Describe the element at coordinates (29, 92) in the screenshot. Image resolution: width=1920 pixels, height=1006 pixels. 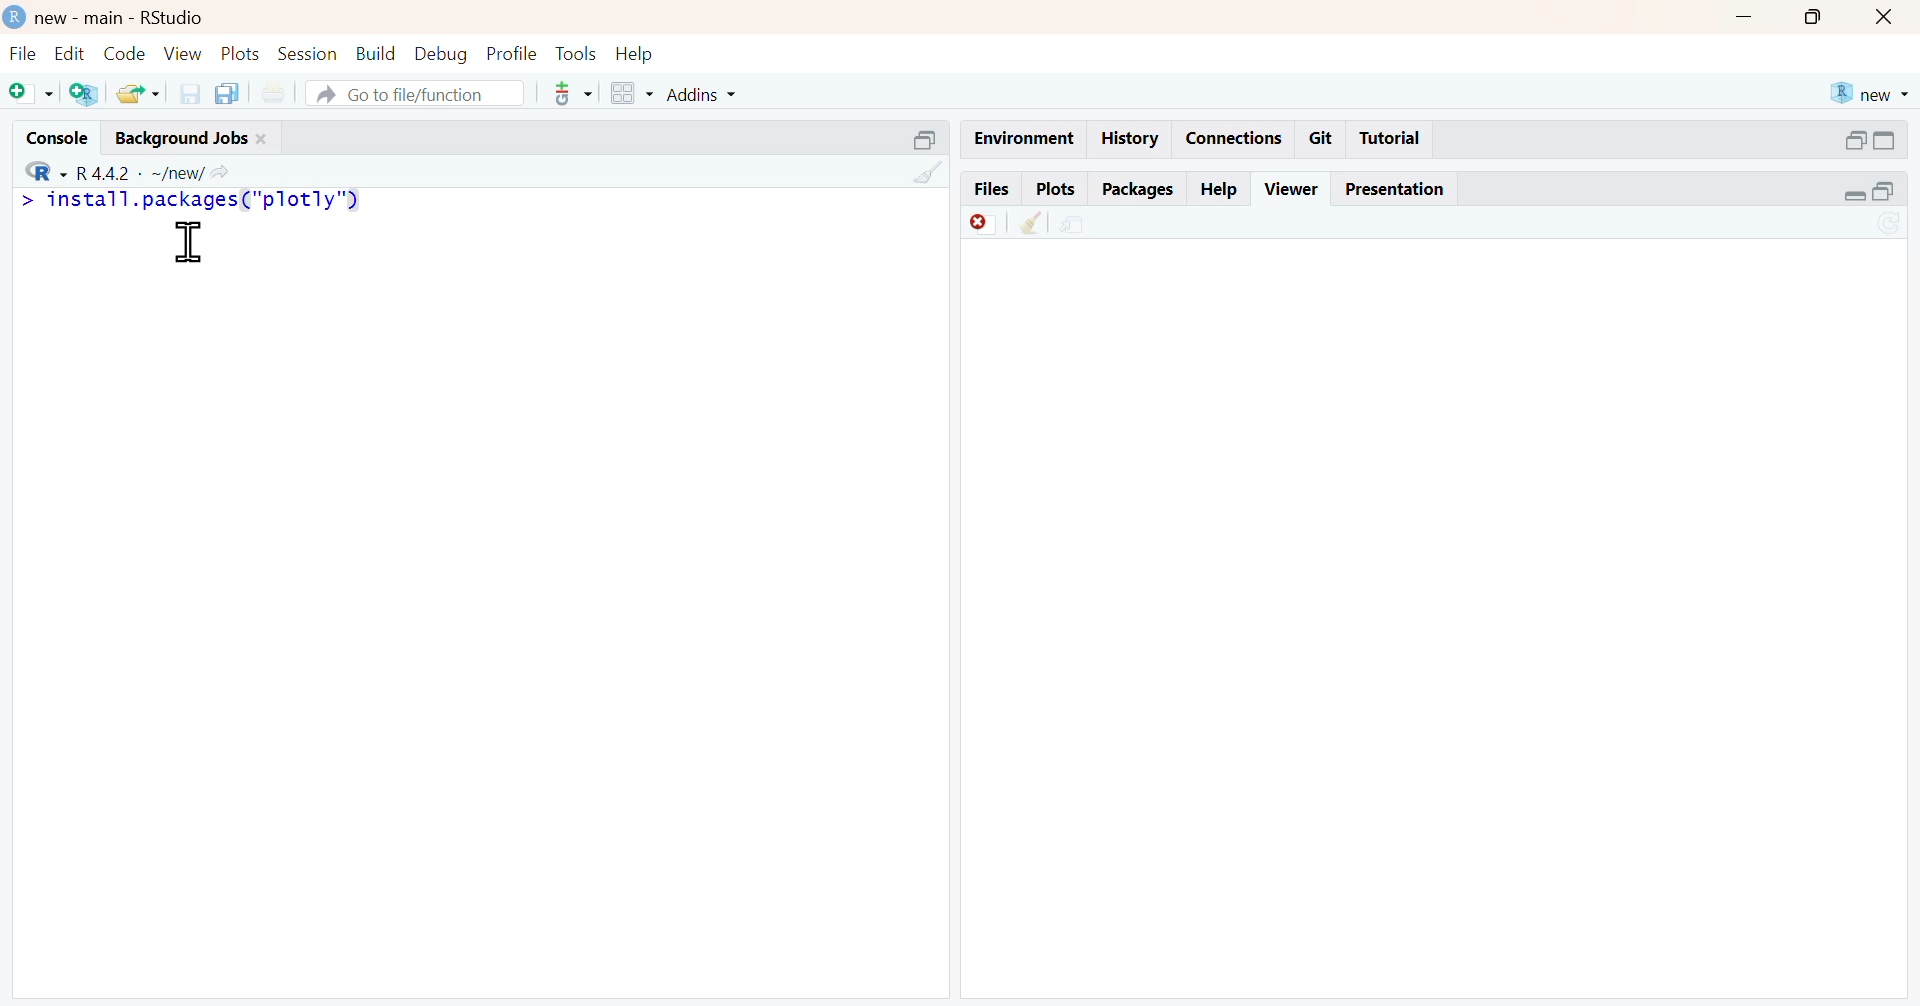
I see `new file` at that location.